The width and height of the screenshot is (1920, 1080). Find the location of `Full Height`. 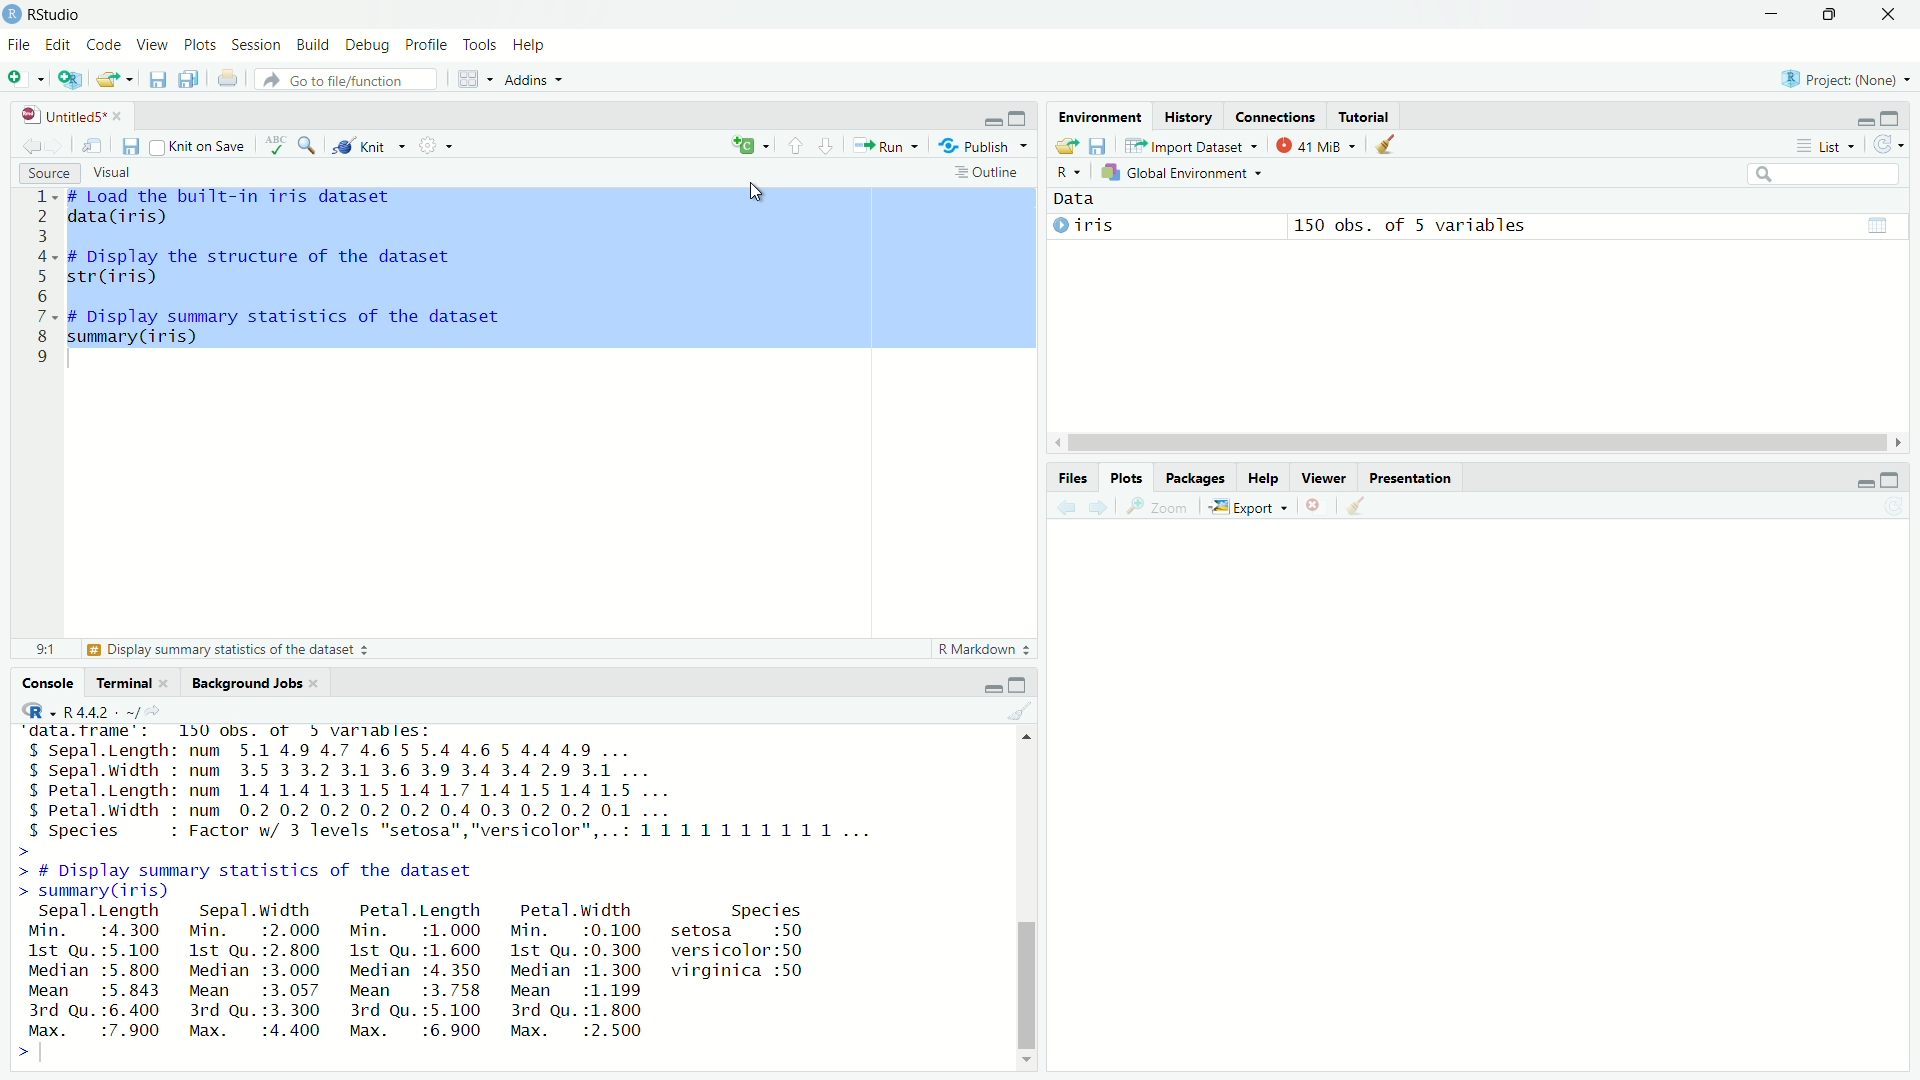

Full Height is located at coordinates (1021, 684).